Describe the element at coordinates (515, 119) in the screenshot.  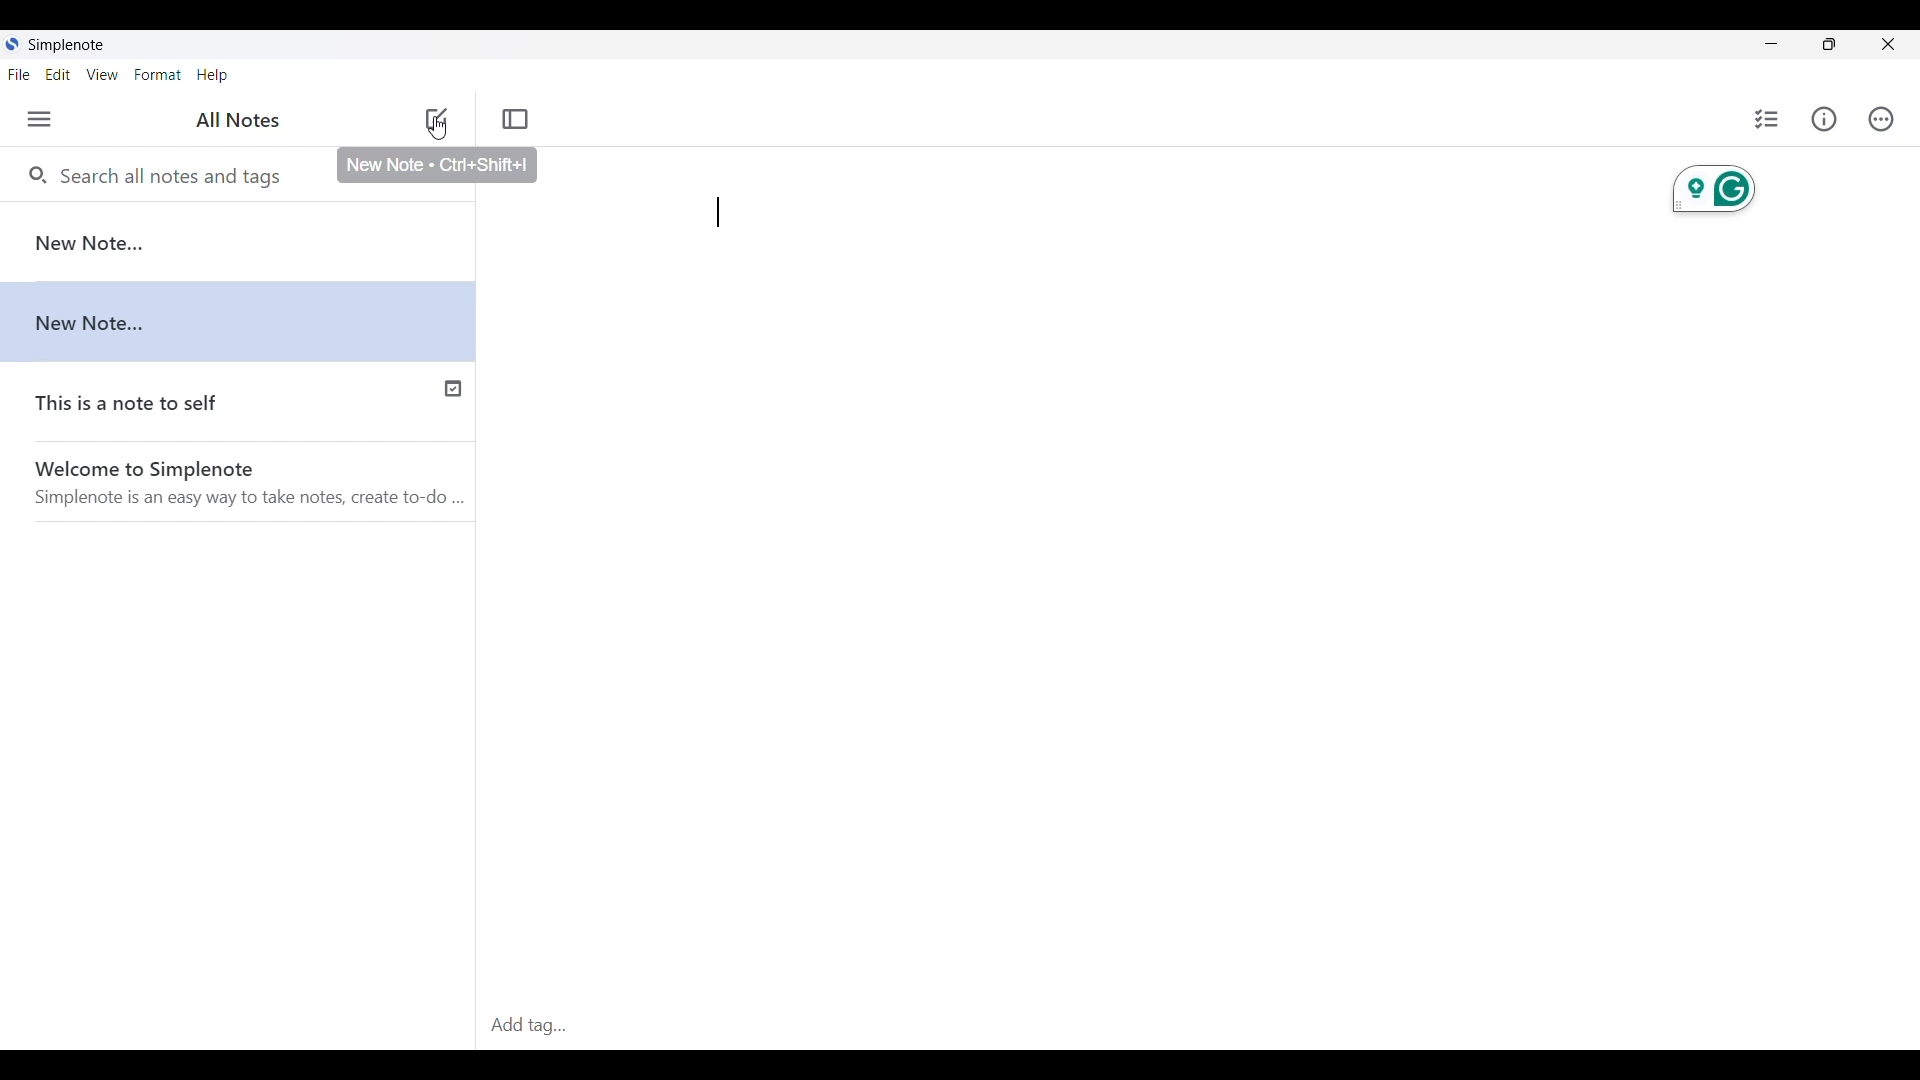
I see `Toggle focus mode` at that location.